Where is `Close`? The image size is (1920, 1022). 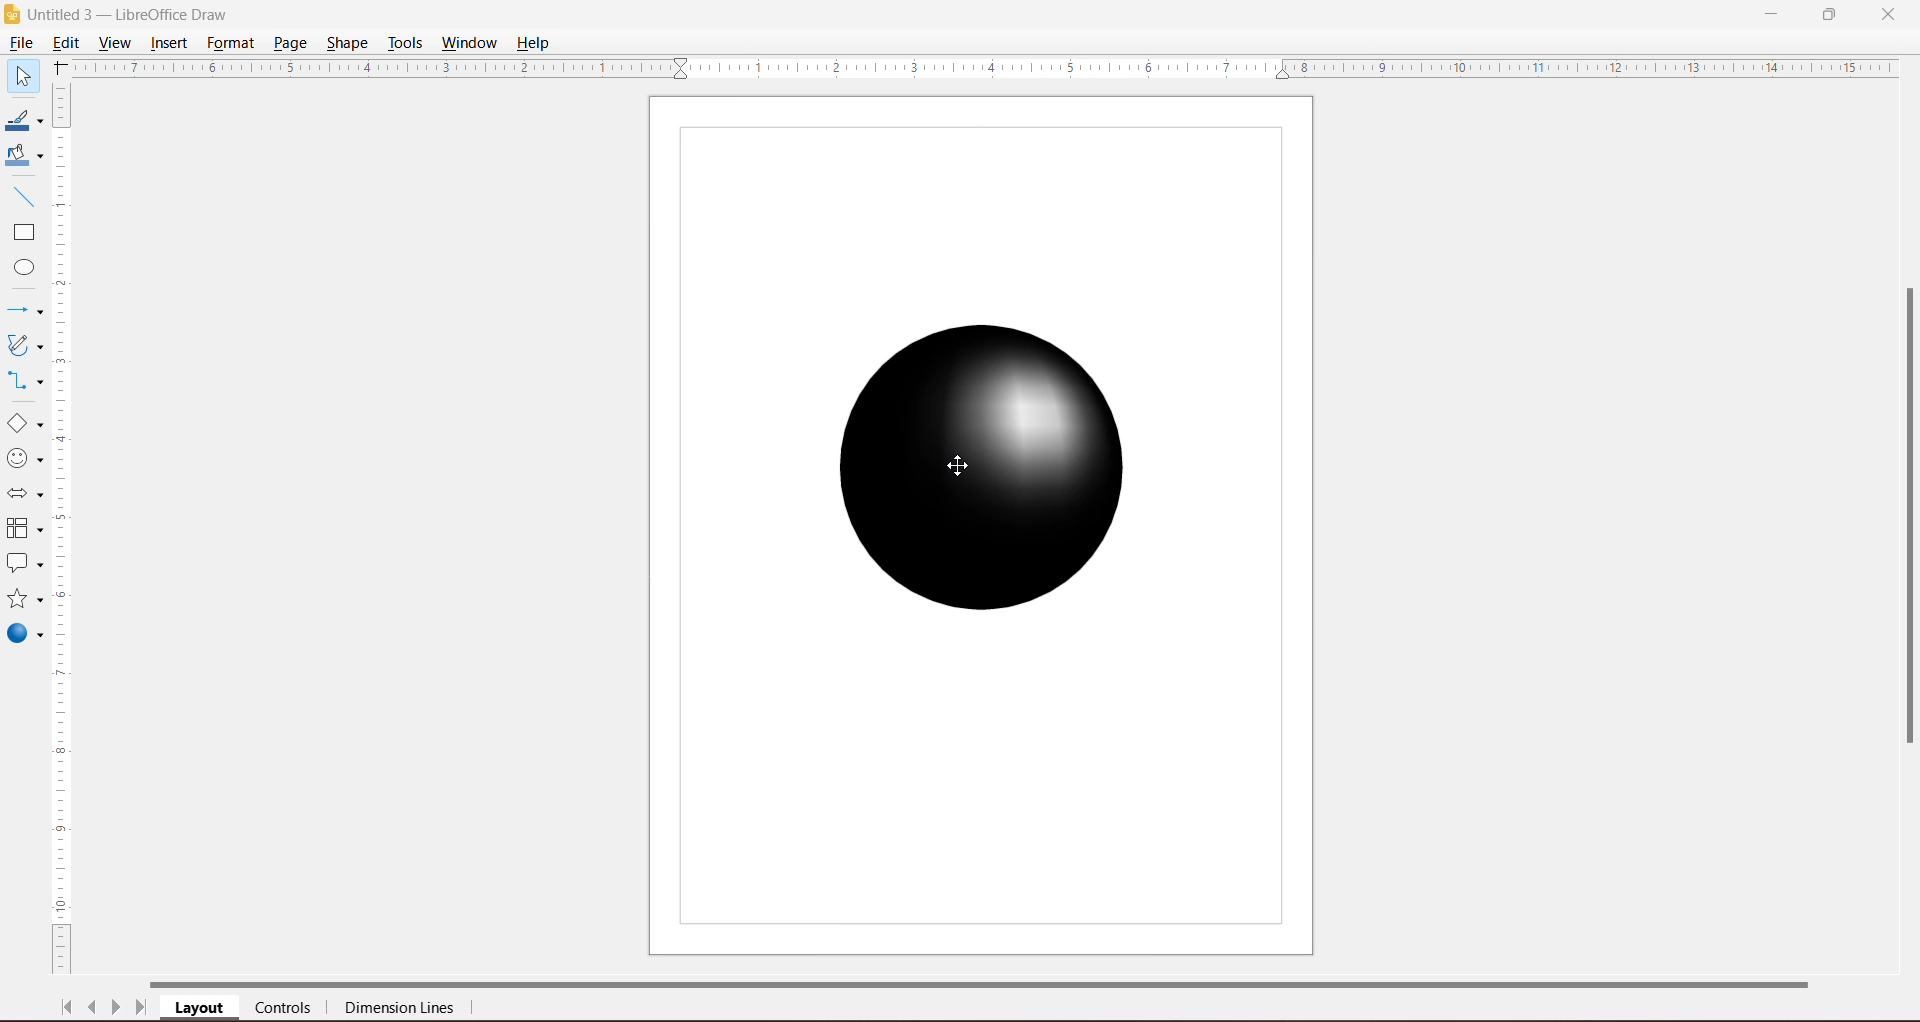
Close is located at coordinates (1888, 13).